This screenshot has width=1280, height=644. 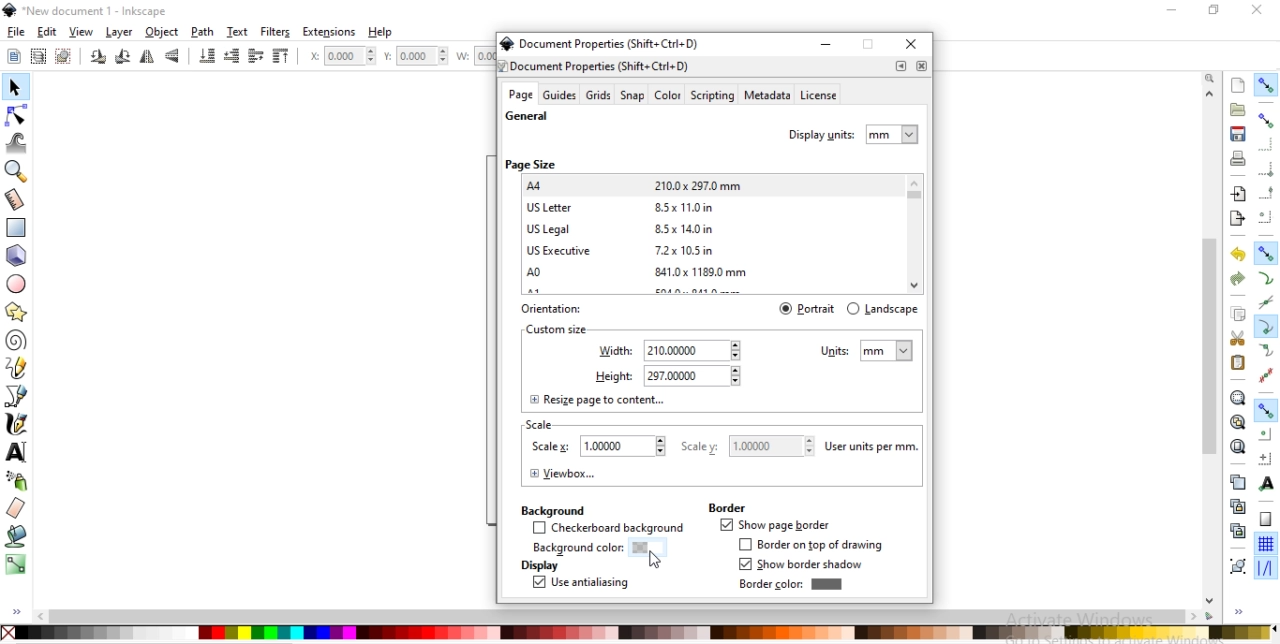 I want to click on rotate 90 clockwise, so click(x=121, y=58).